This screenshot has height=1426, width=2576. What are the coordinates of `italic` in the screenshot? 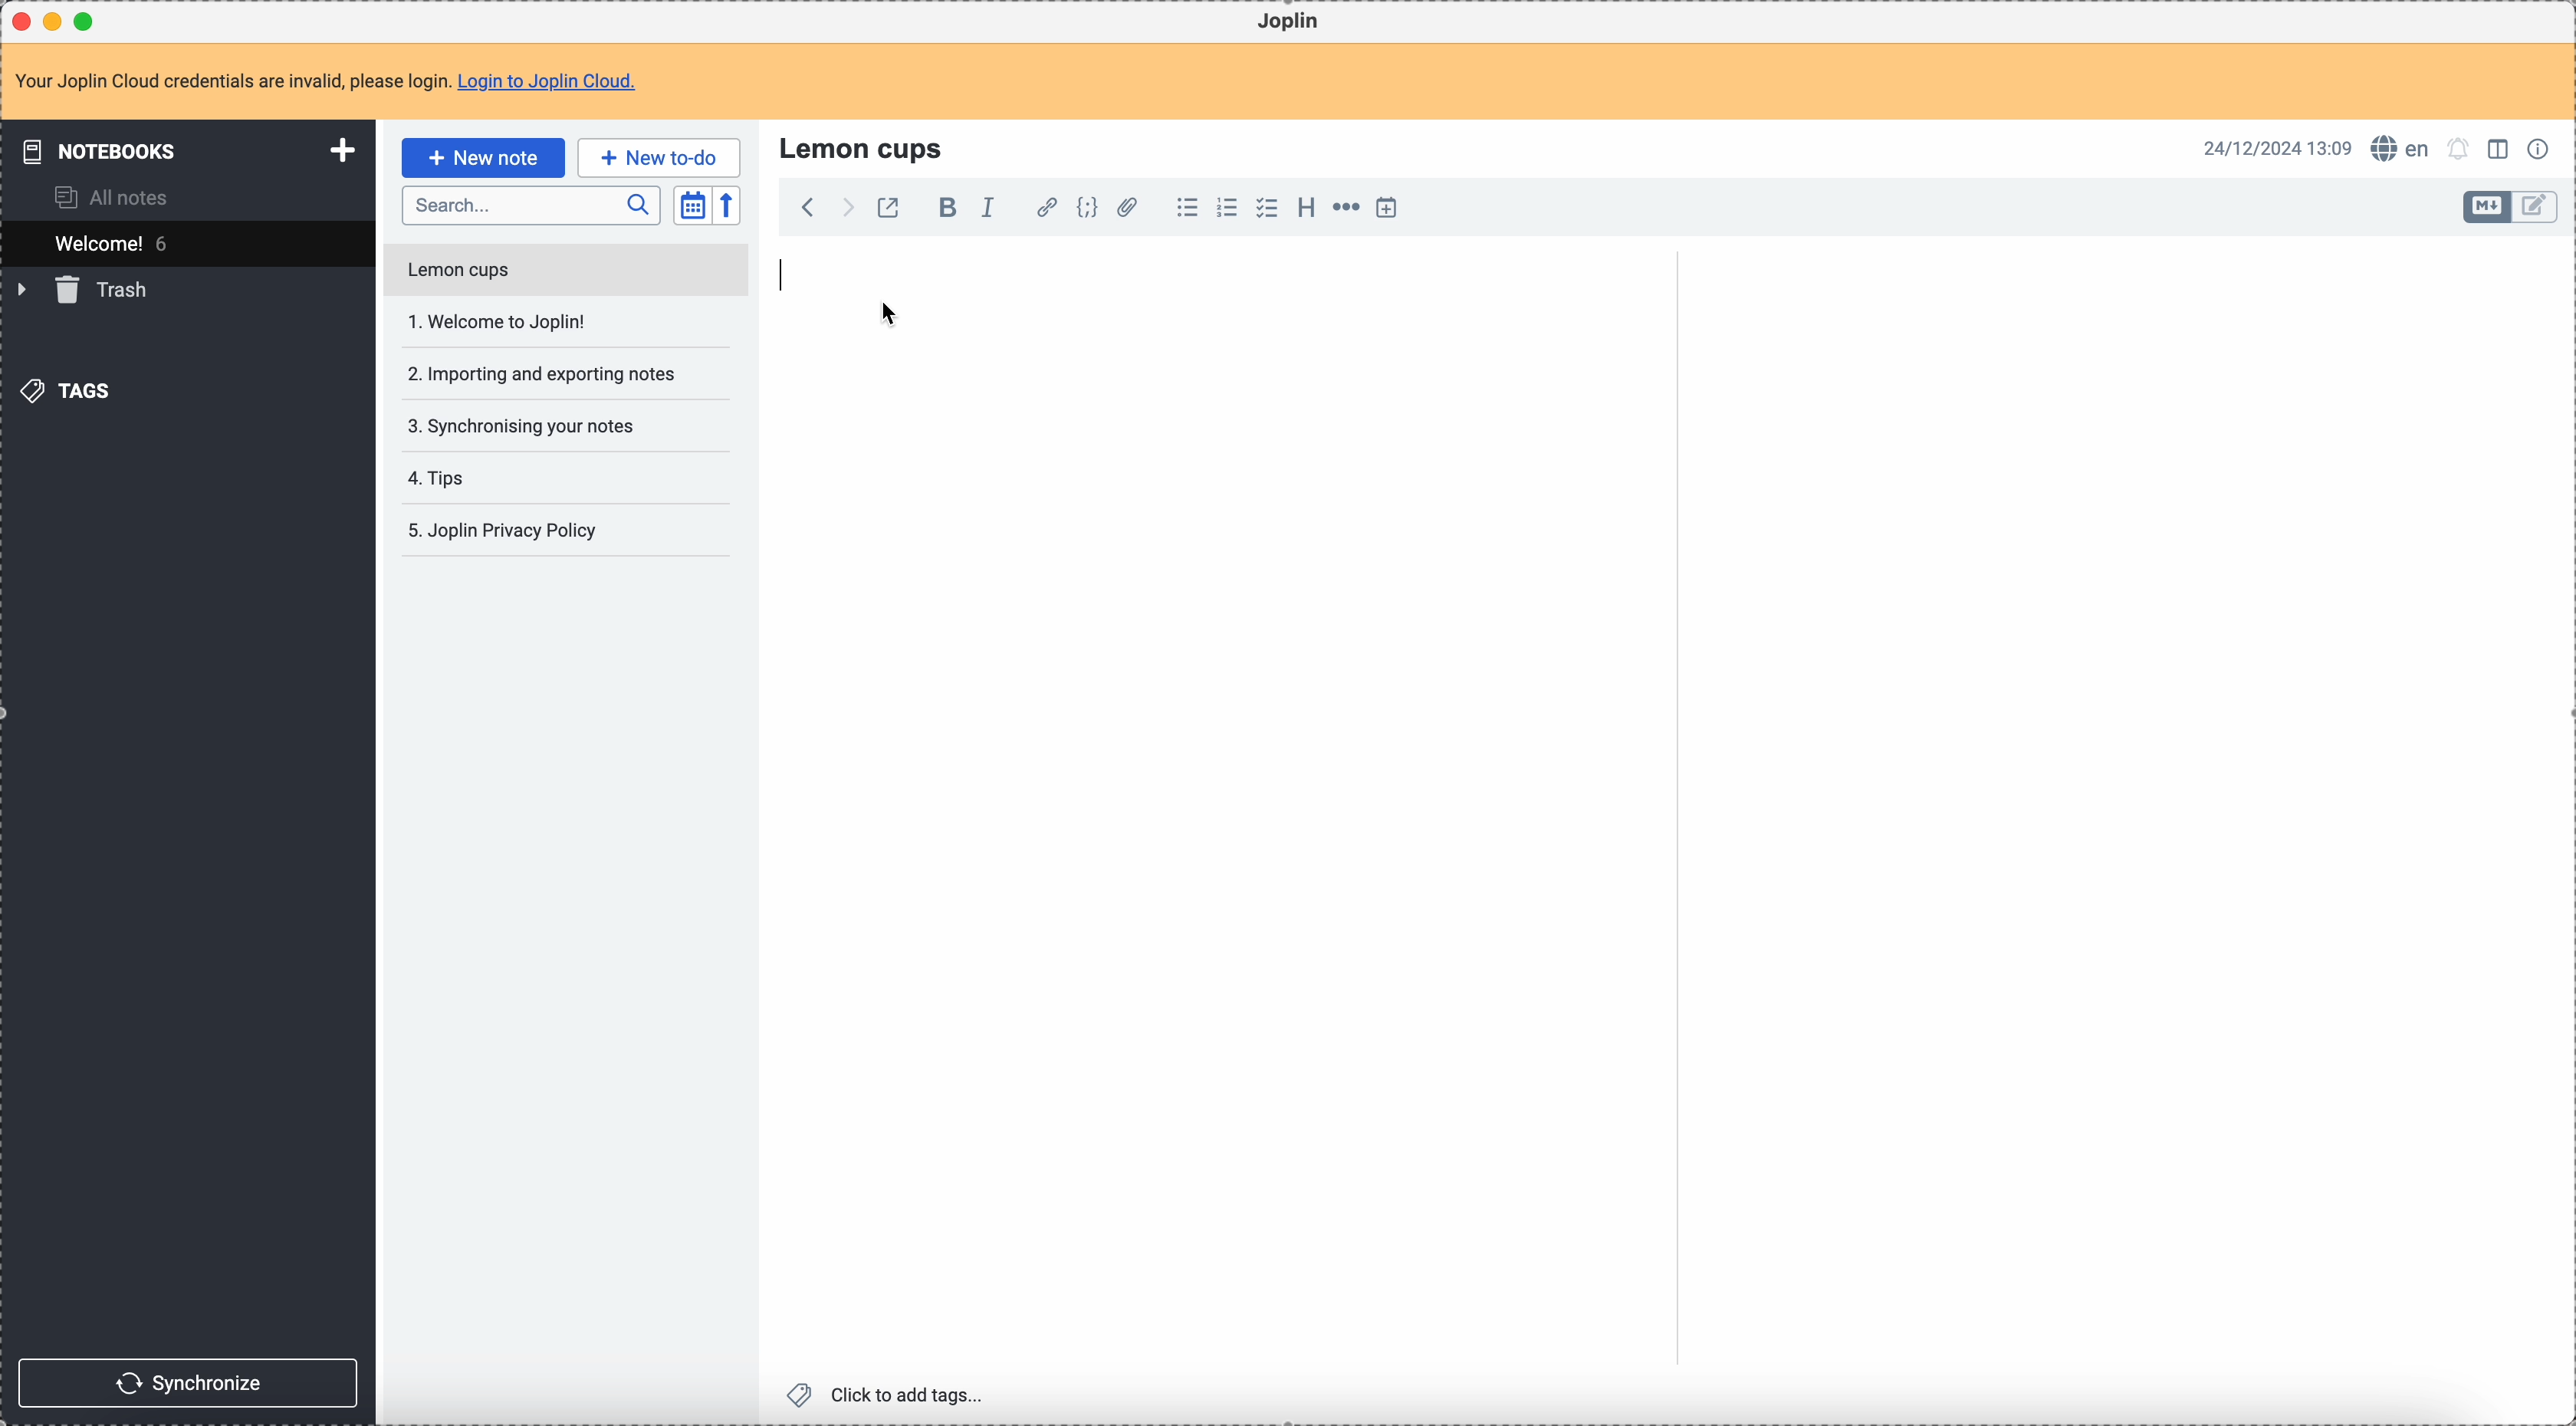 It's located at (987, 206).